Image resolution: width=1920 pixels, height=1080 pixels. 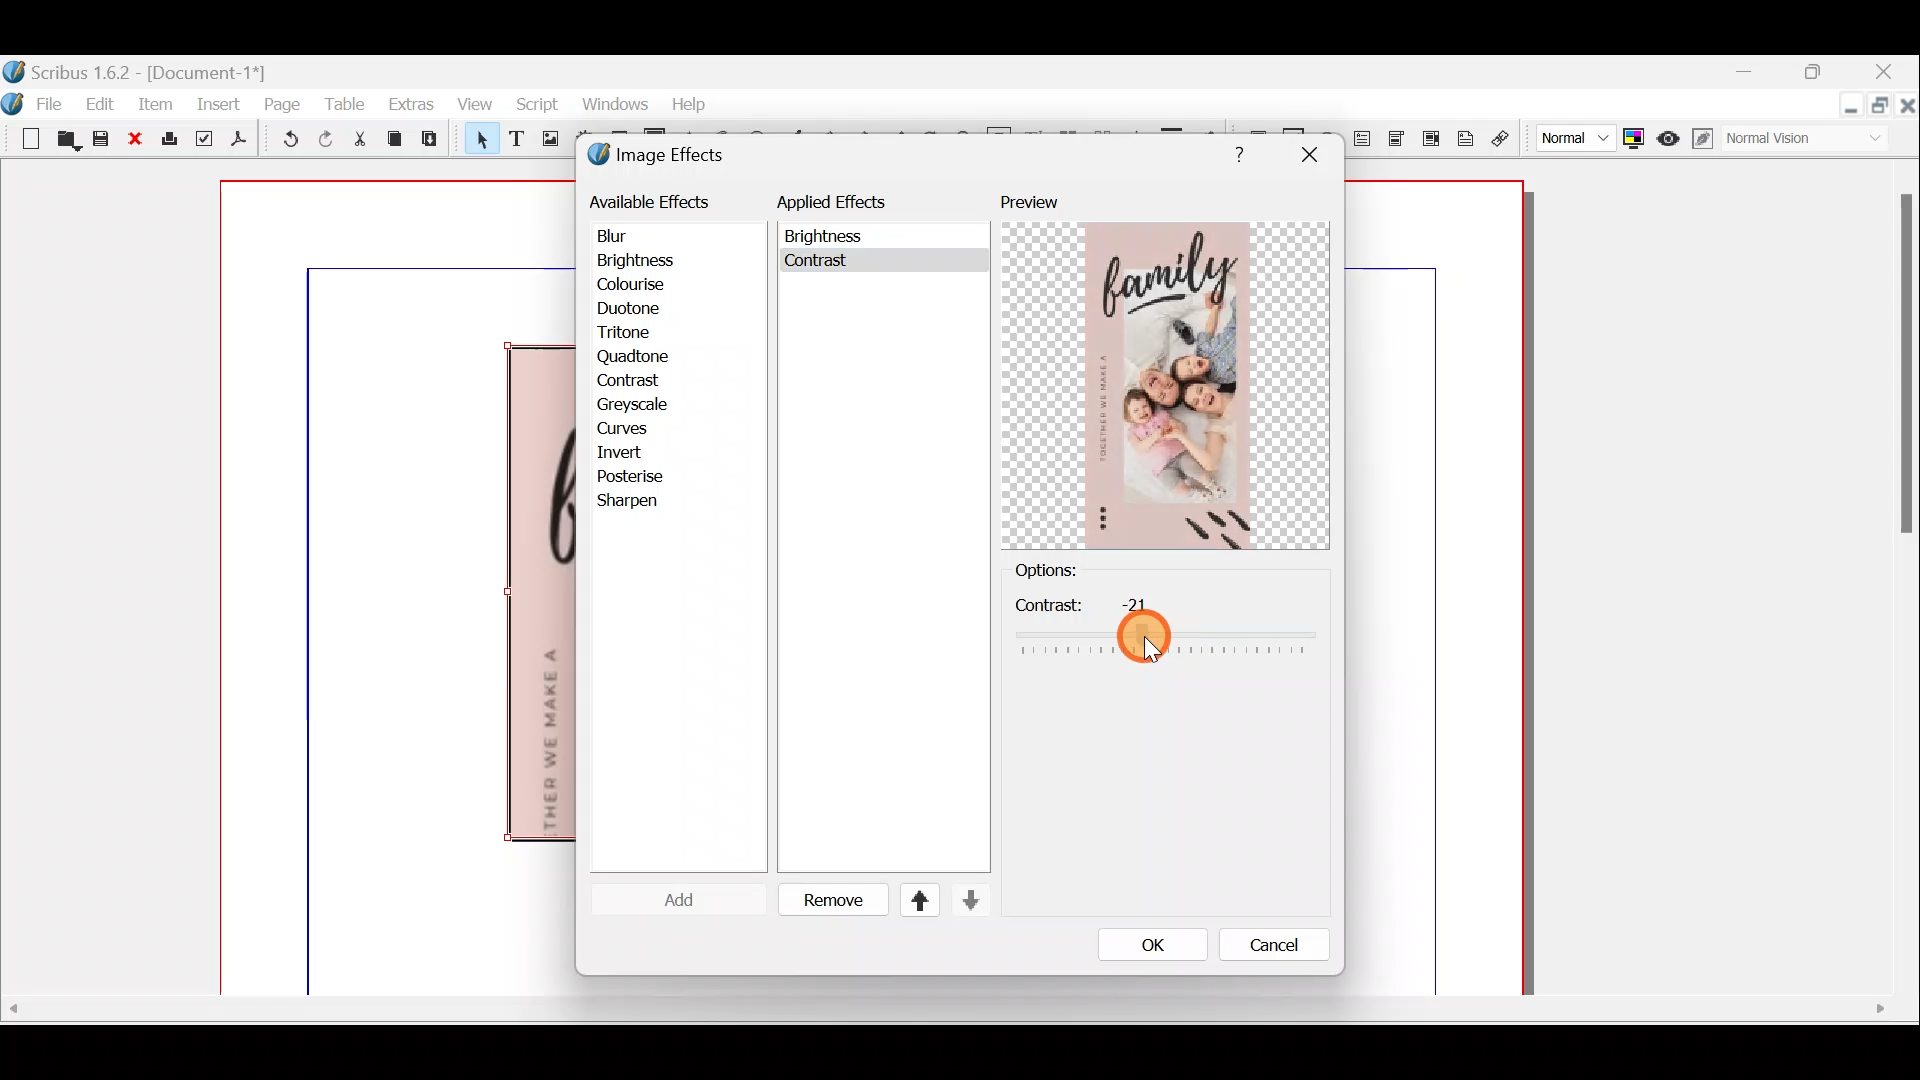 What do you see at coordinates (911, 900) in the screenshot?
I see `Move up` at bounding box center [911, 900].